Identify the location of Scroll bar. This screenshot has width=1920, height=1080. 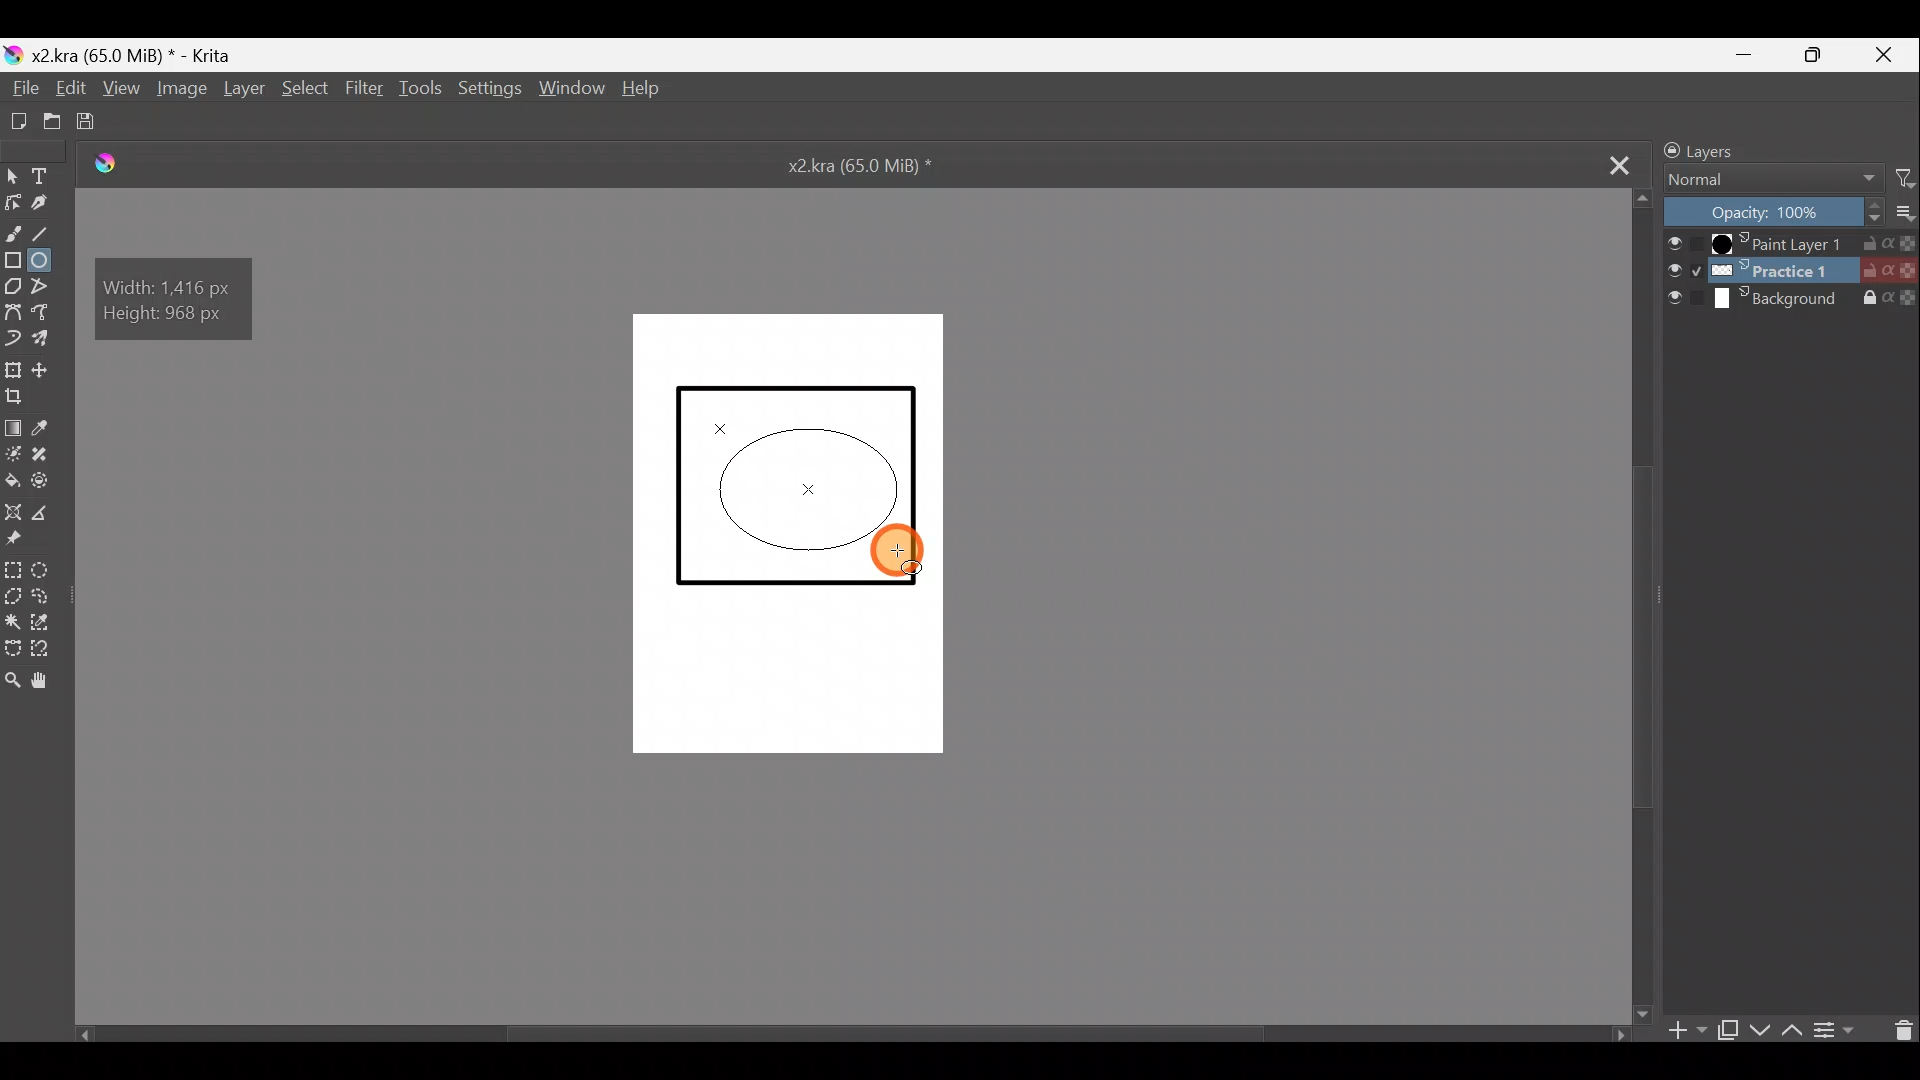
(1645, 605).